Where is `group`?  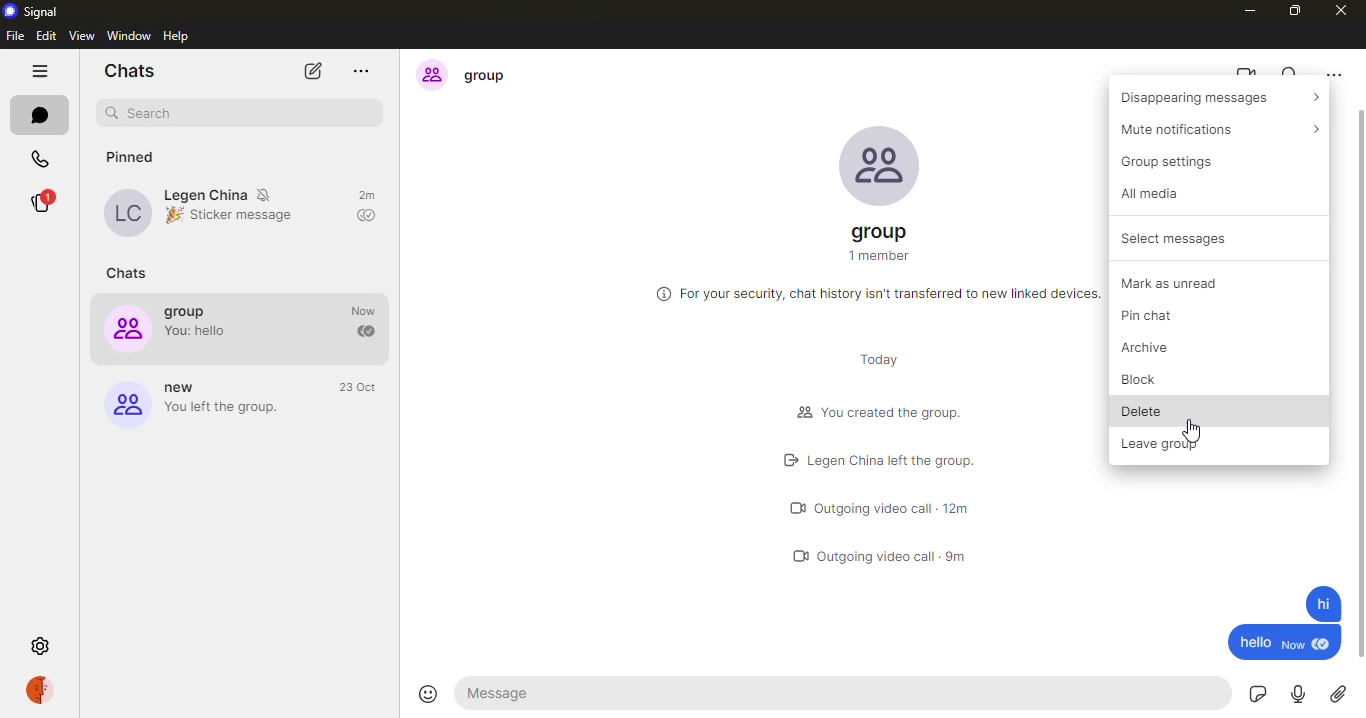 group is located at coordinates (188, 312).